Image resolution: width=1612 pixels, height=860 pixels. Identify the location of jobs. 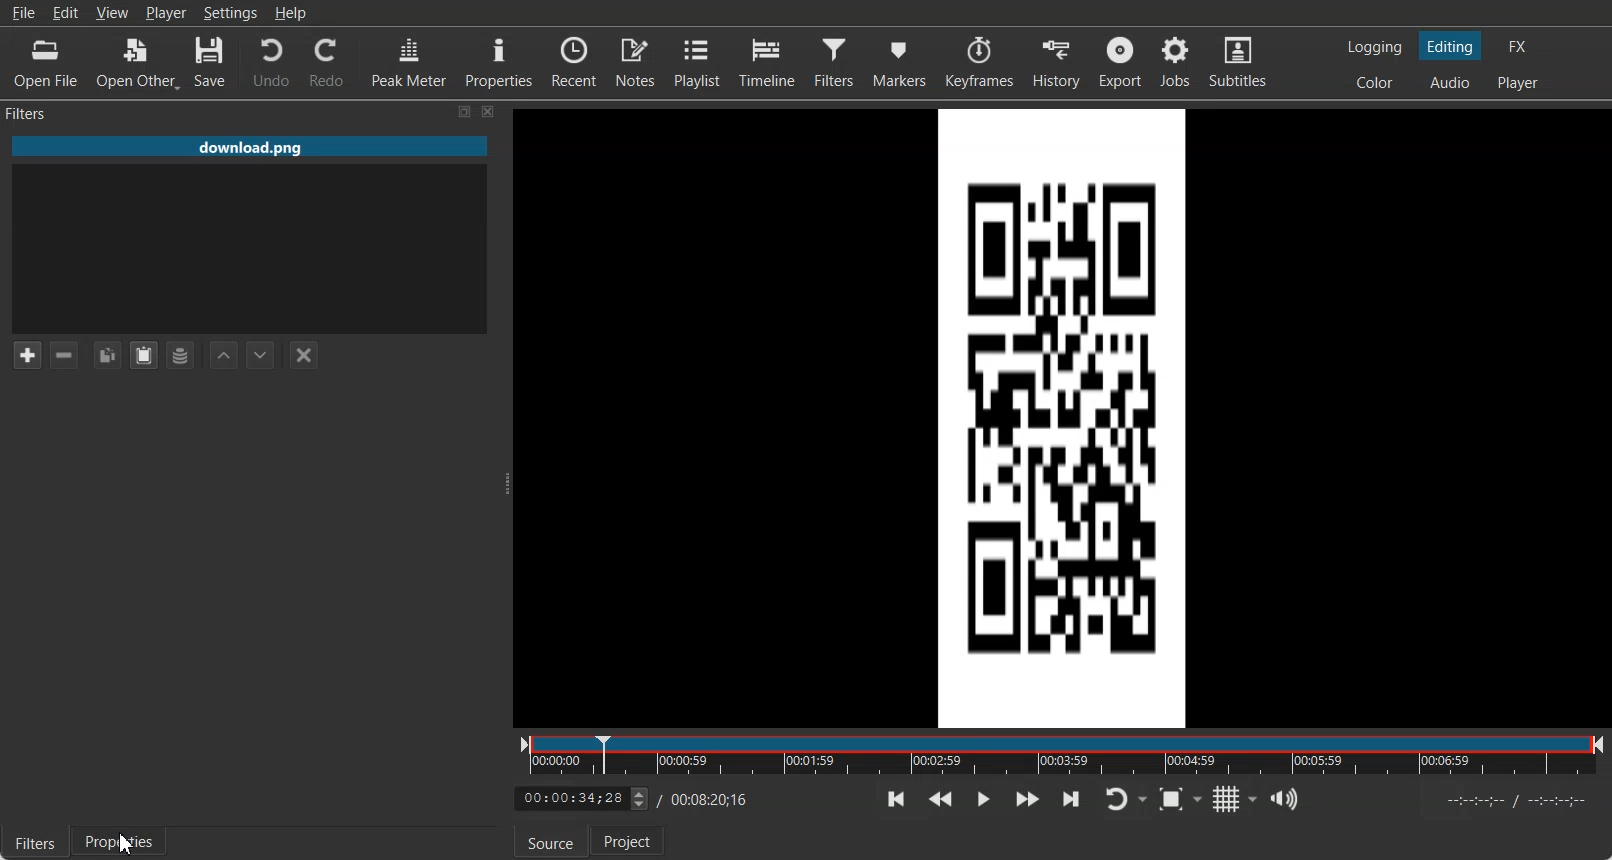
(1176, 63).